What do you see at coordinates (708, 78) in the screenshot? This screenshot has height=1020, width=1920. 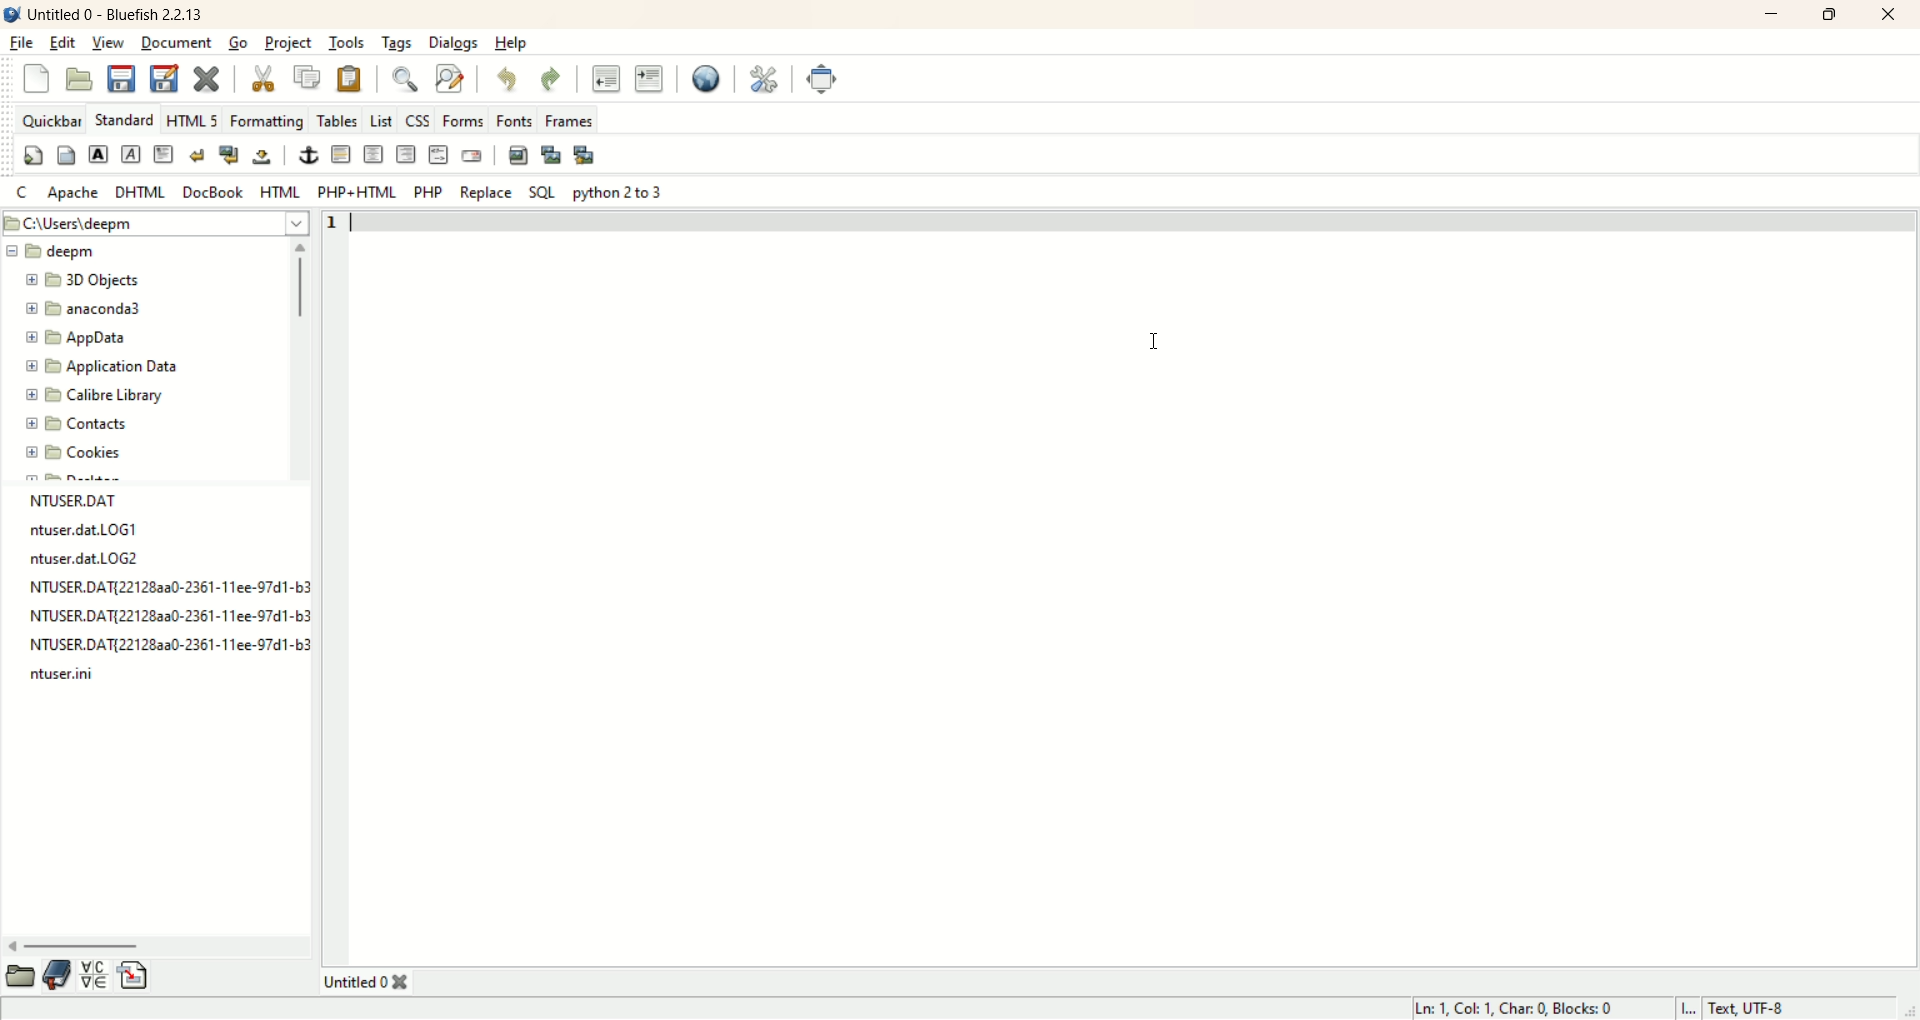 I see `preview in browse` at bounding box center [708, 78].